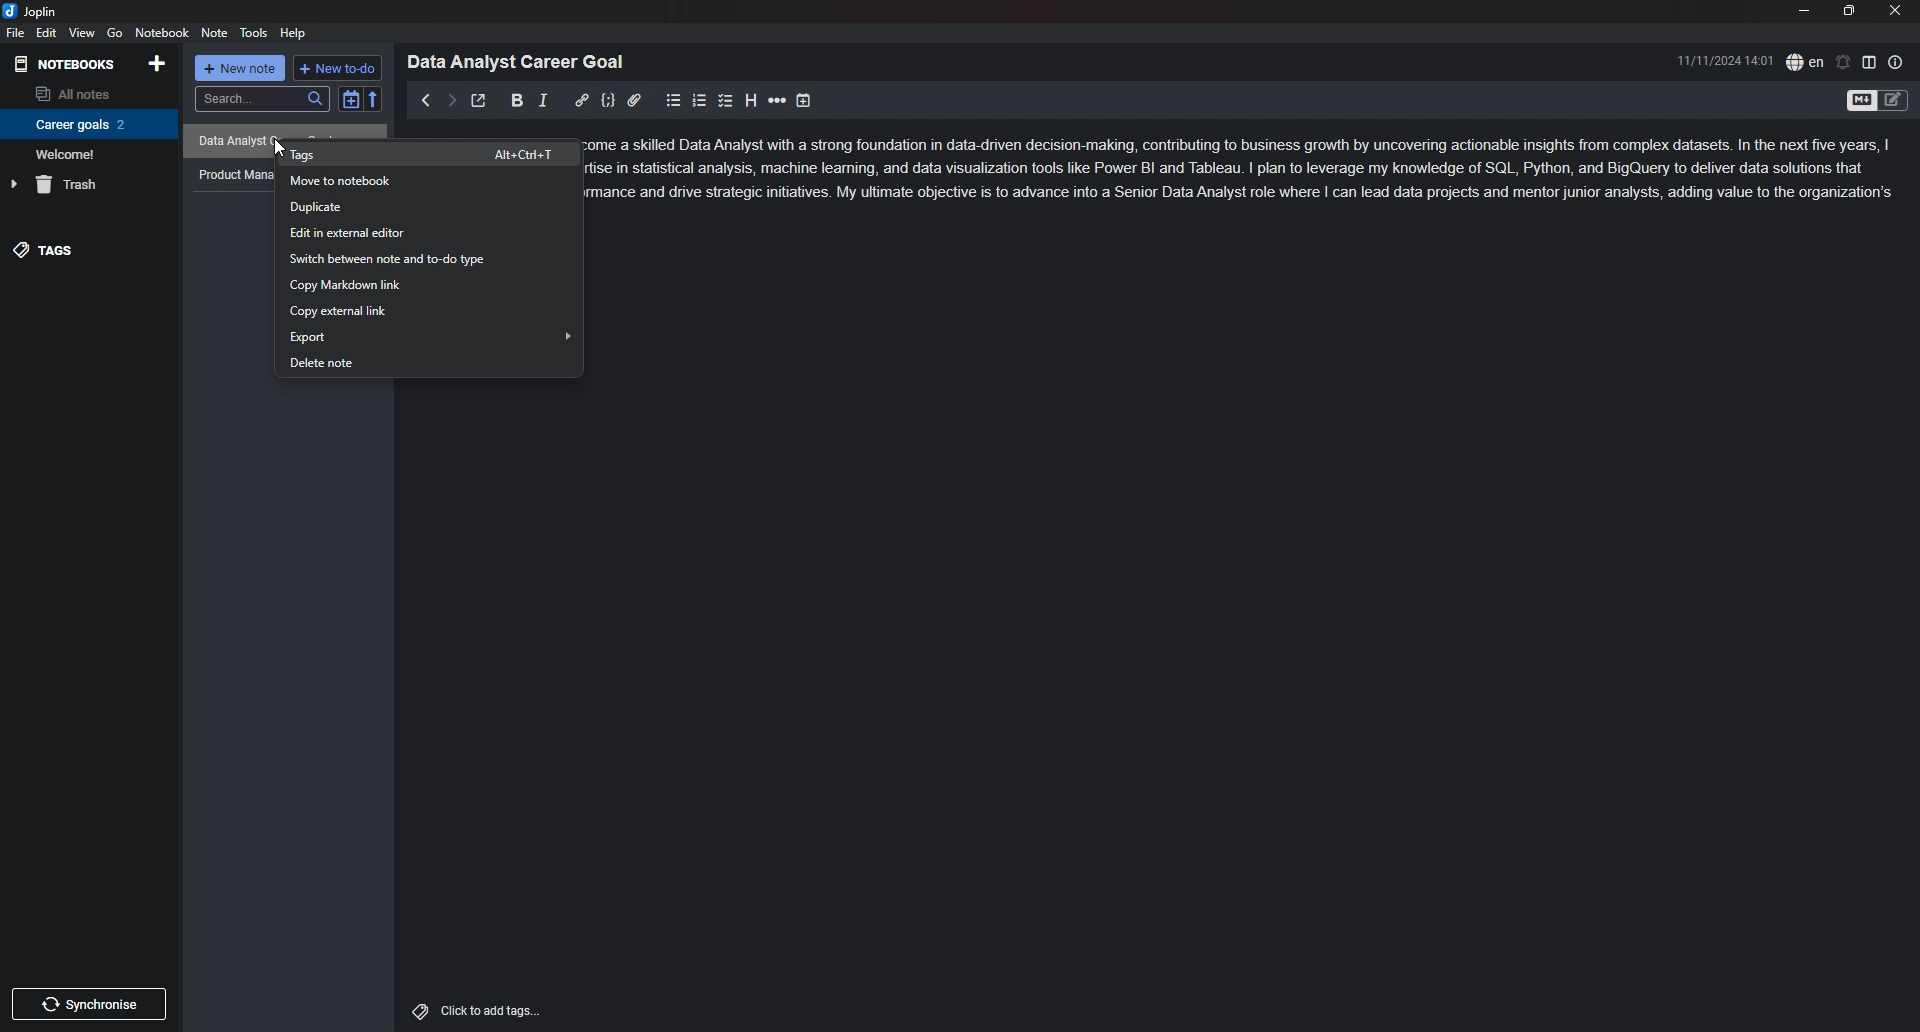 This screenshot has height=1032, width=1920. What do you see at coordinates (32, 12) in the screenshot?
I see `joplin` at bounding box center [32, 12].